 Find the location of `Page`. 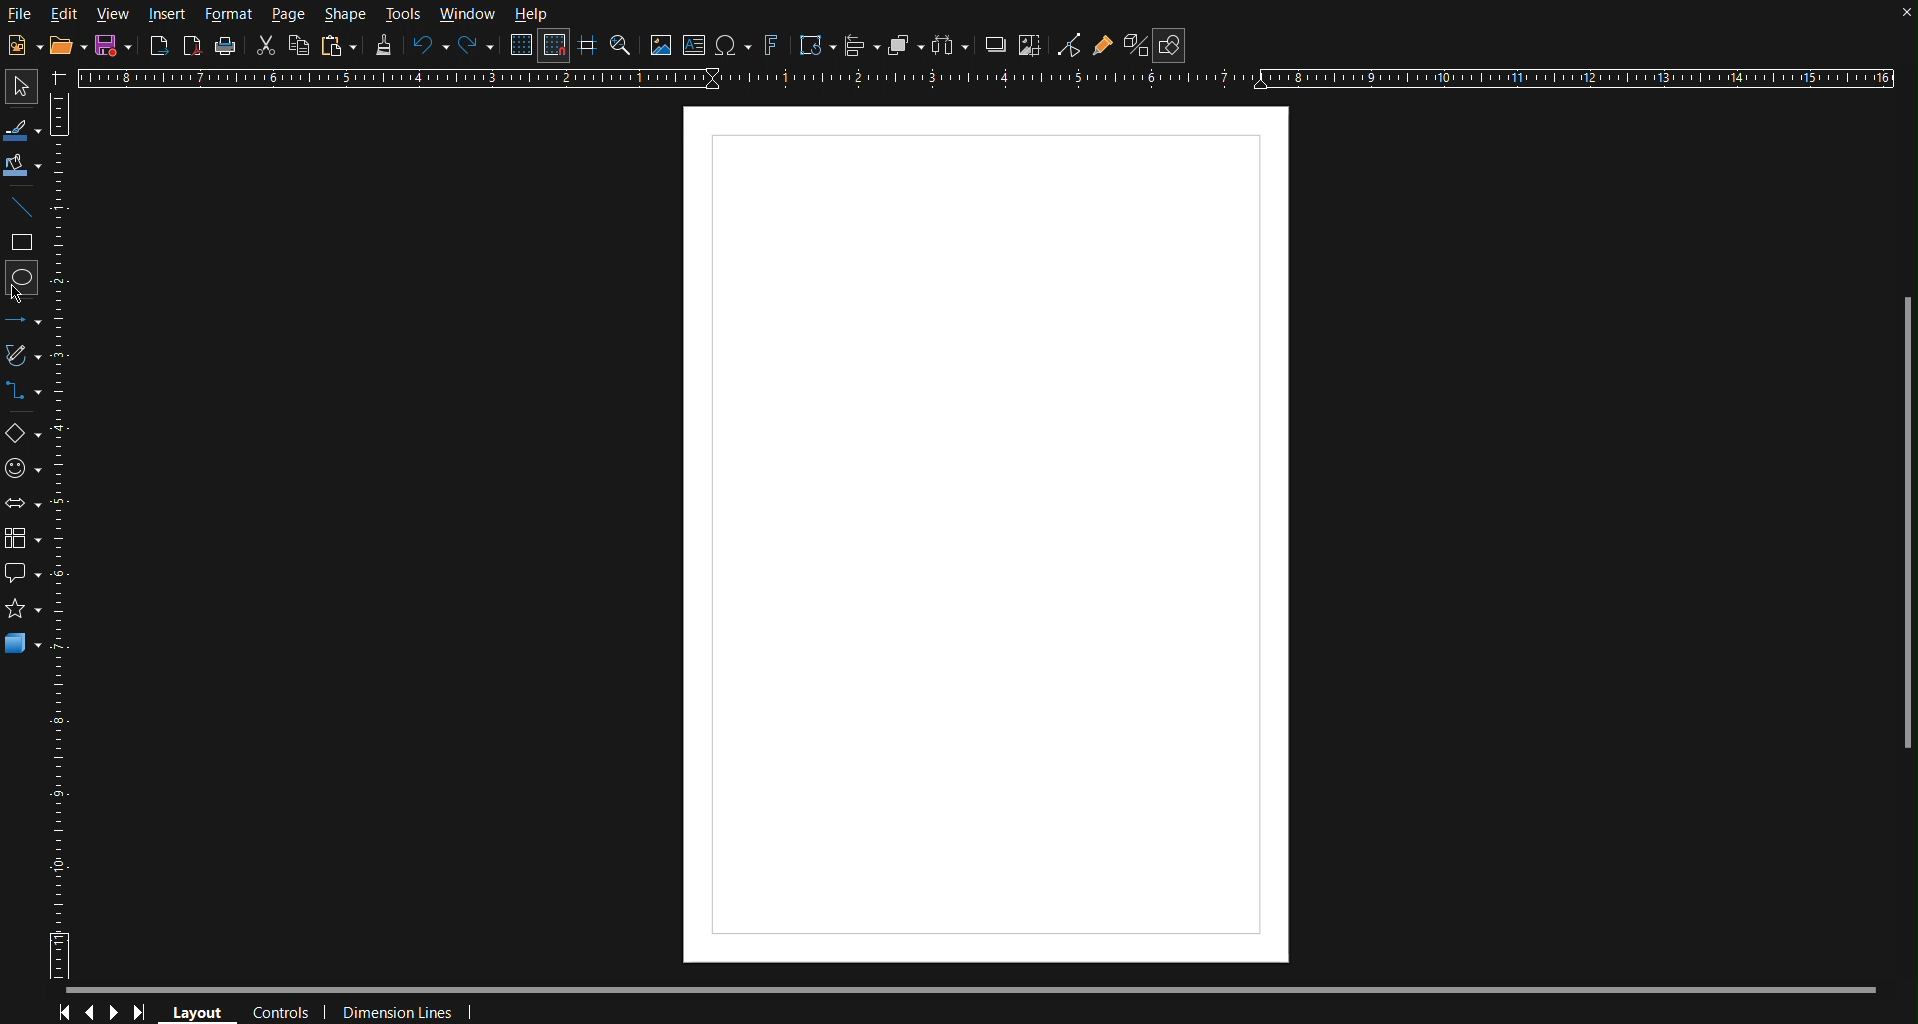

Page is located at coordinates (291, 14).